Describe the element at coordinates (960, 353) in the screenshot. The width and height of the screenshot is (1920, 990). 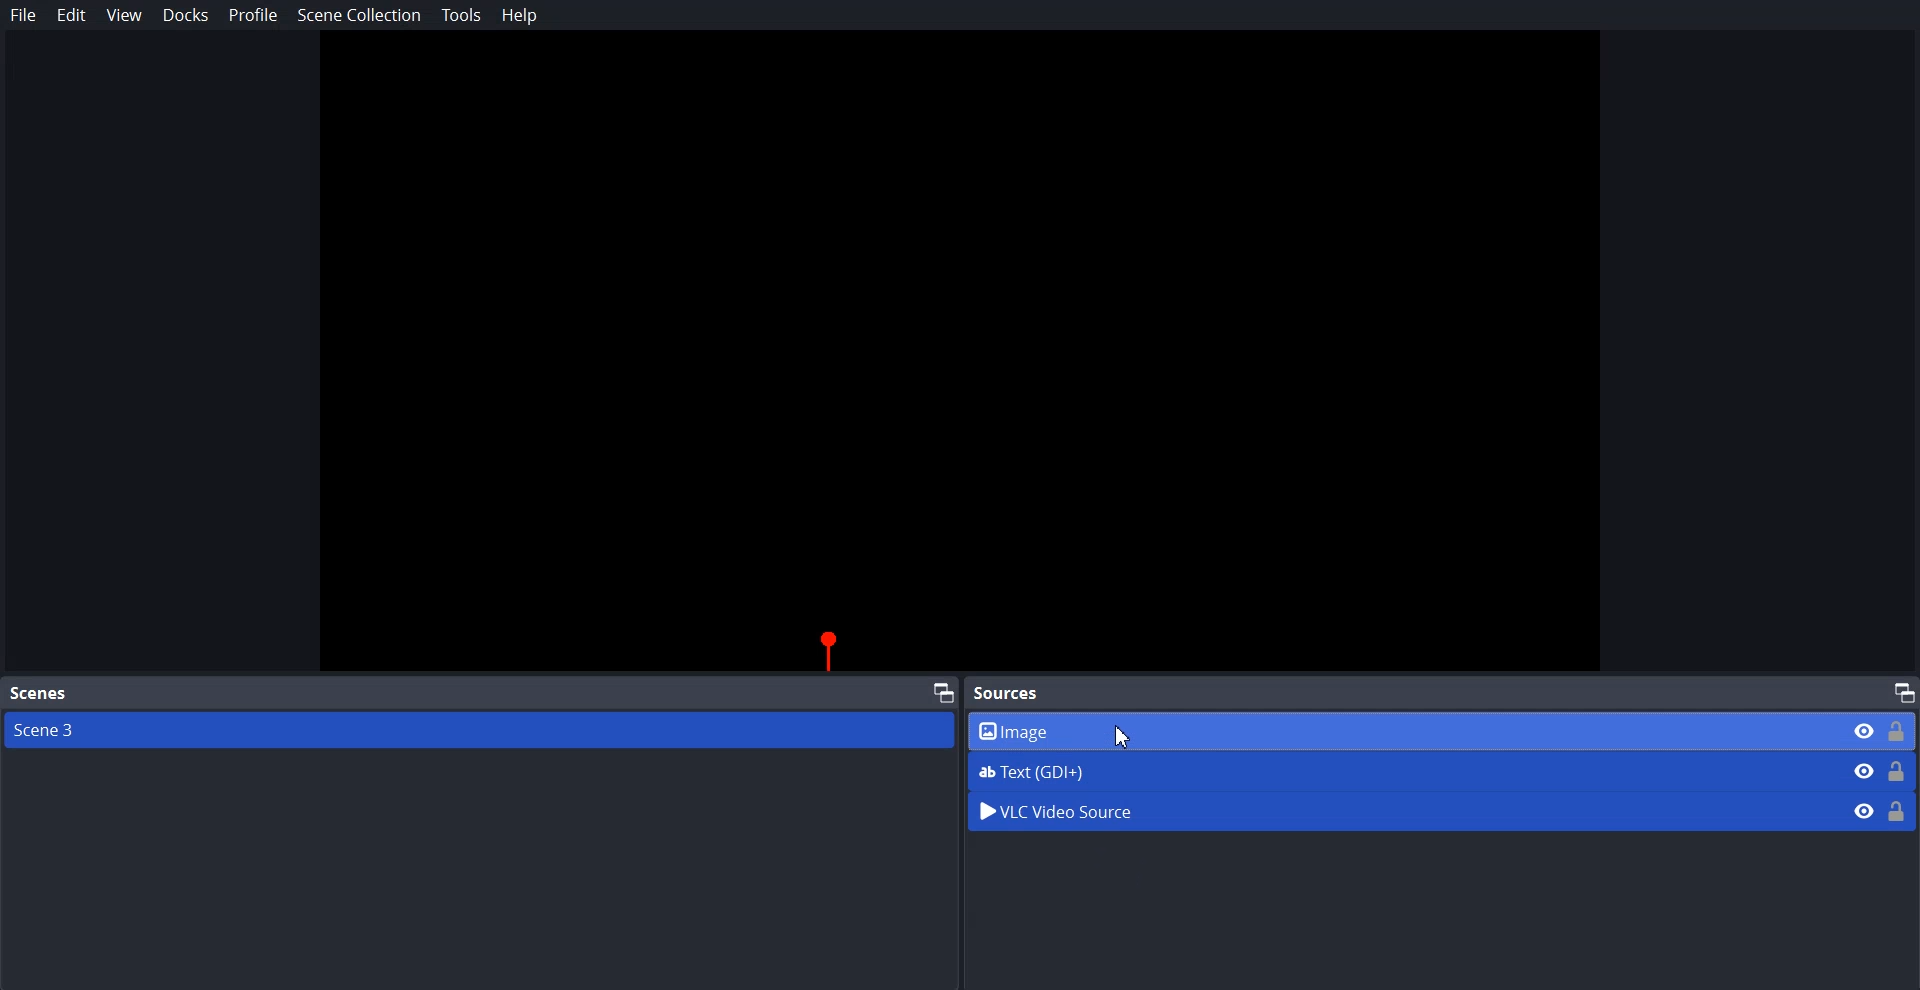
I see `Preview Window` at that location.